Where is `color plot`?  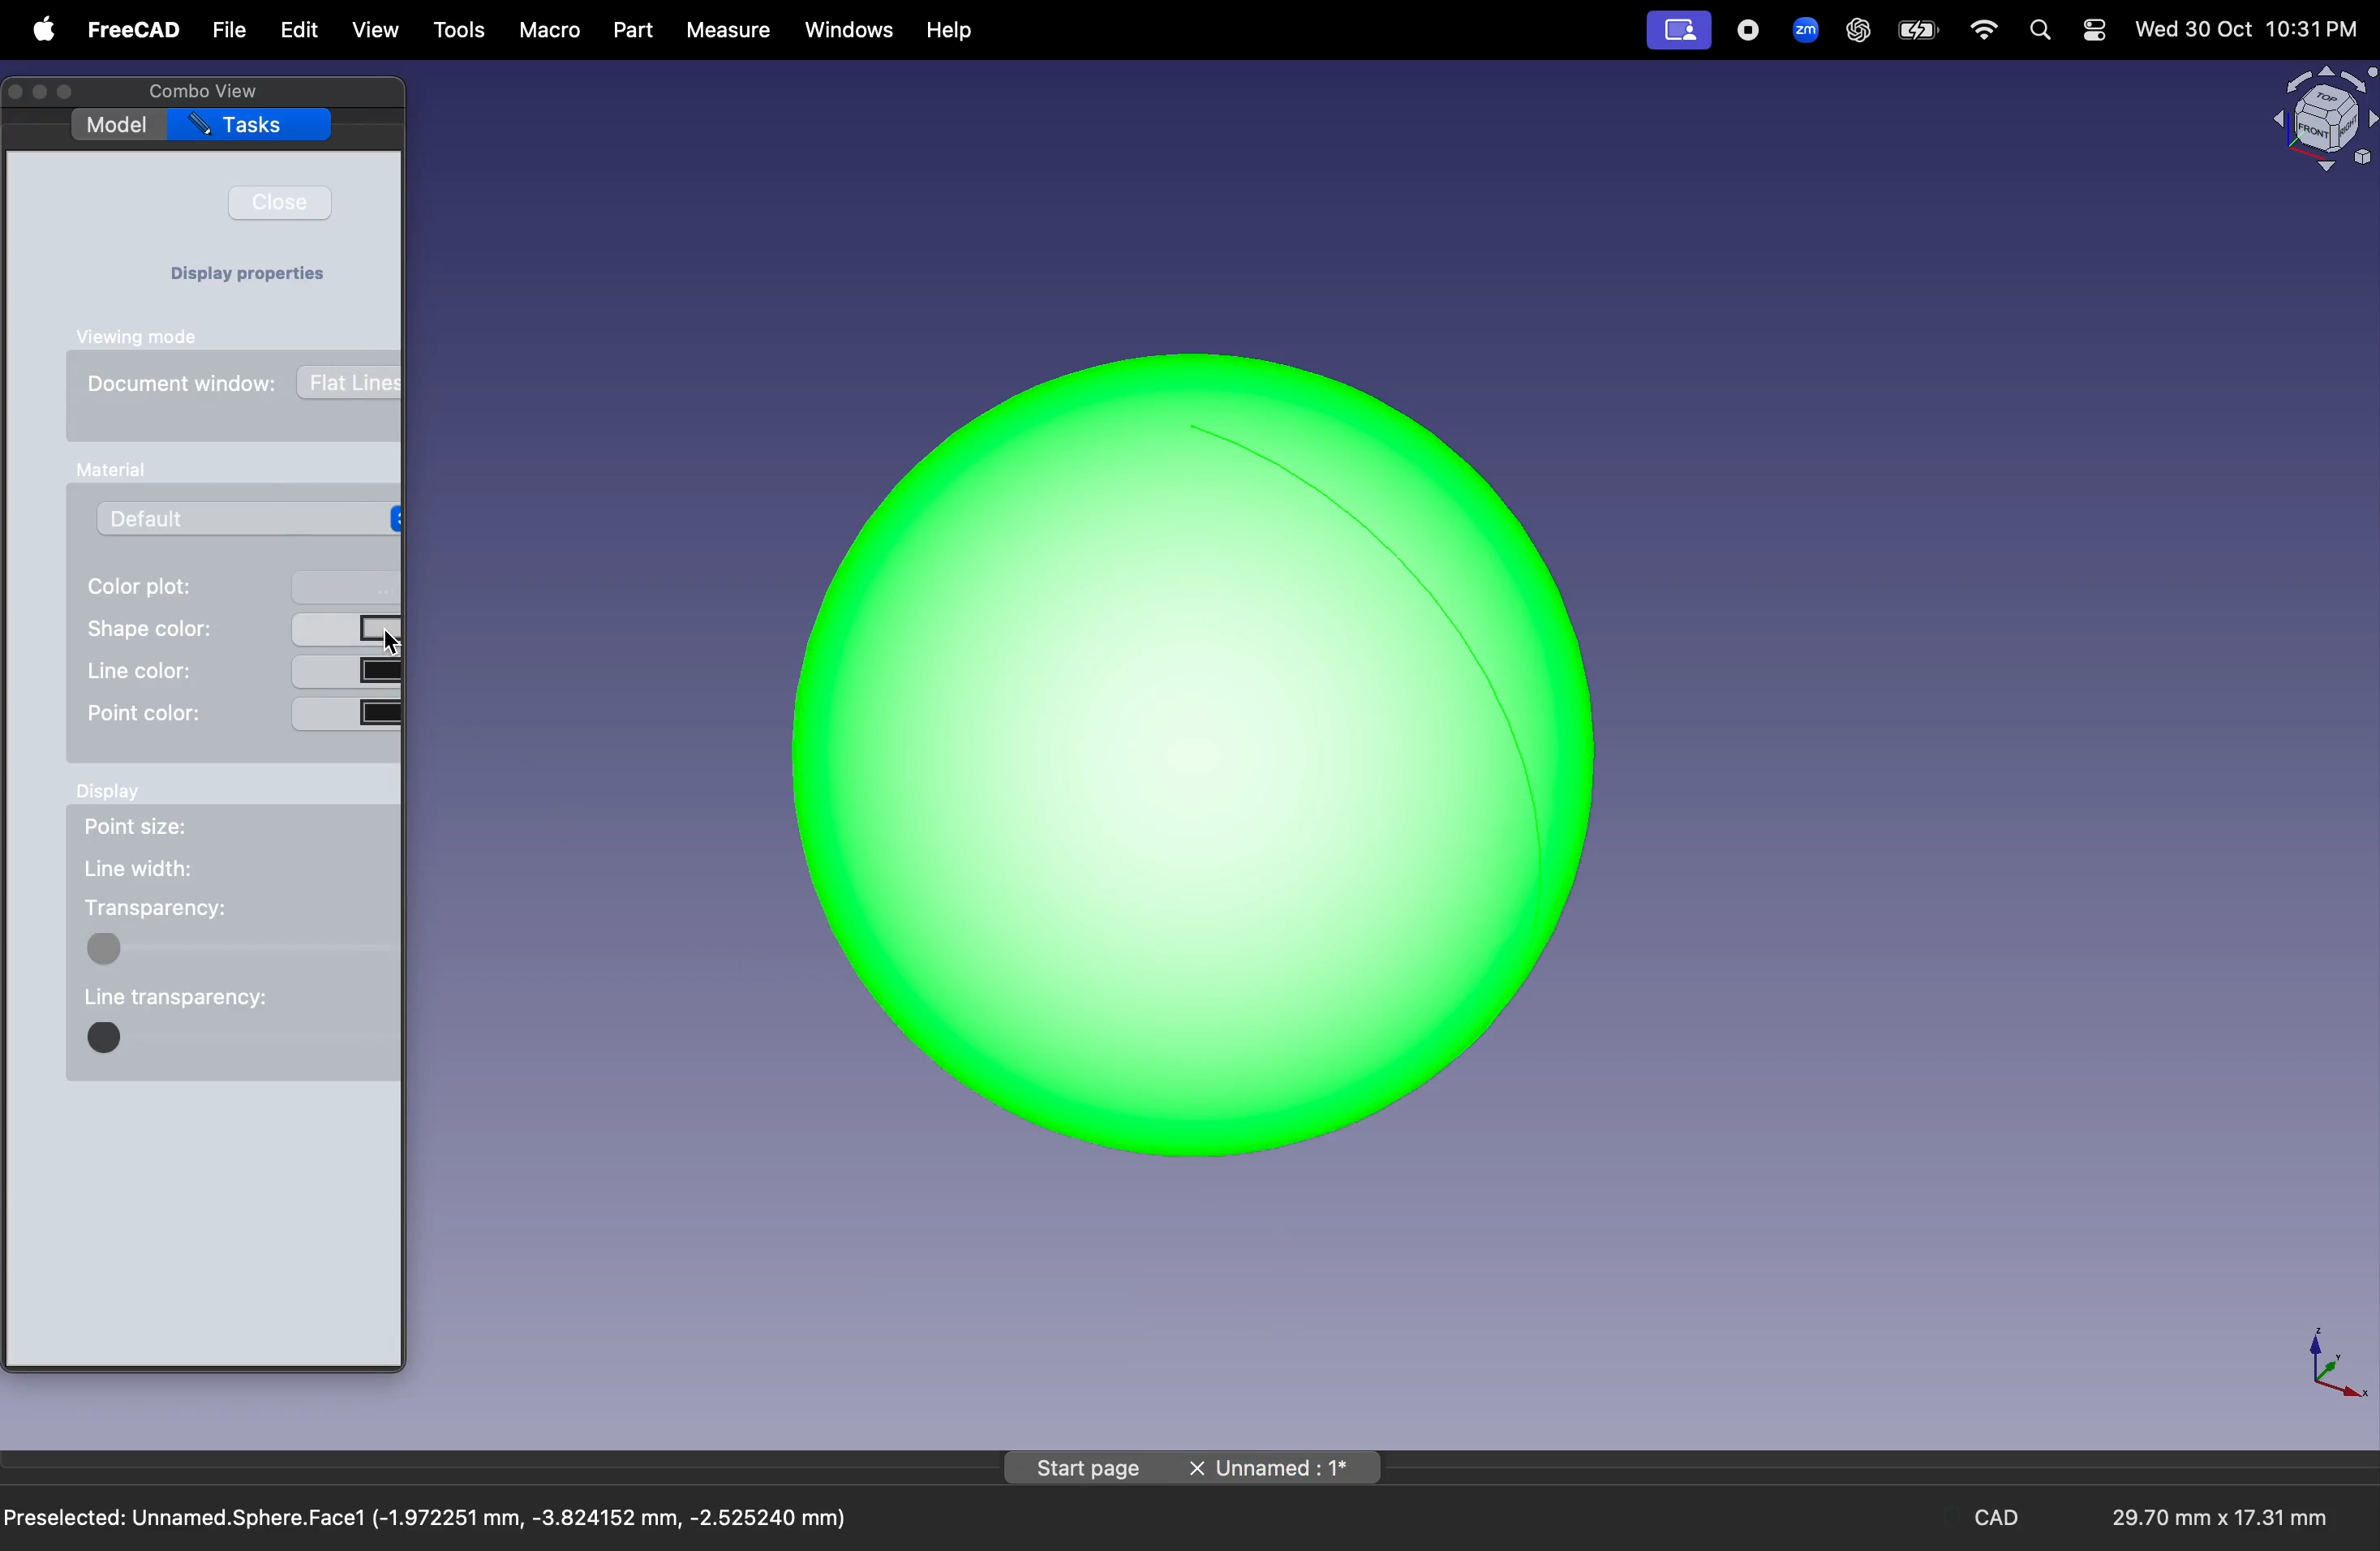 color plot is located at coordinates (236, 584).